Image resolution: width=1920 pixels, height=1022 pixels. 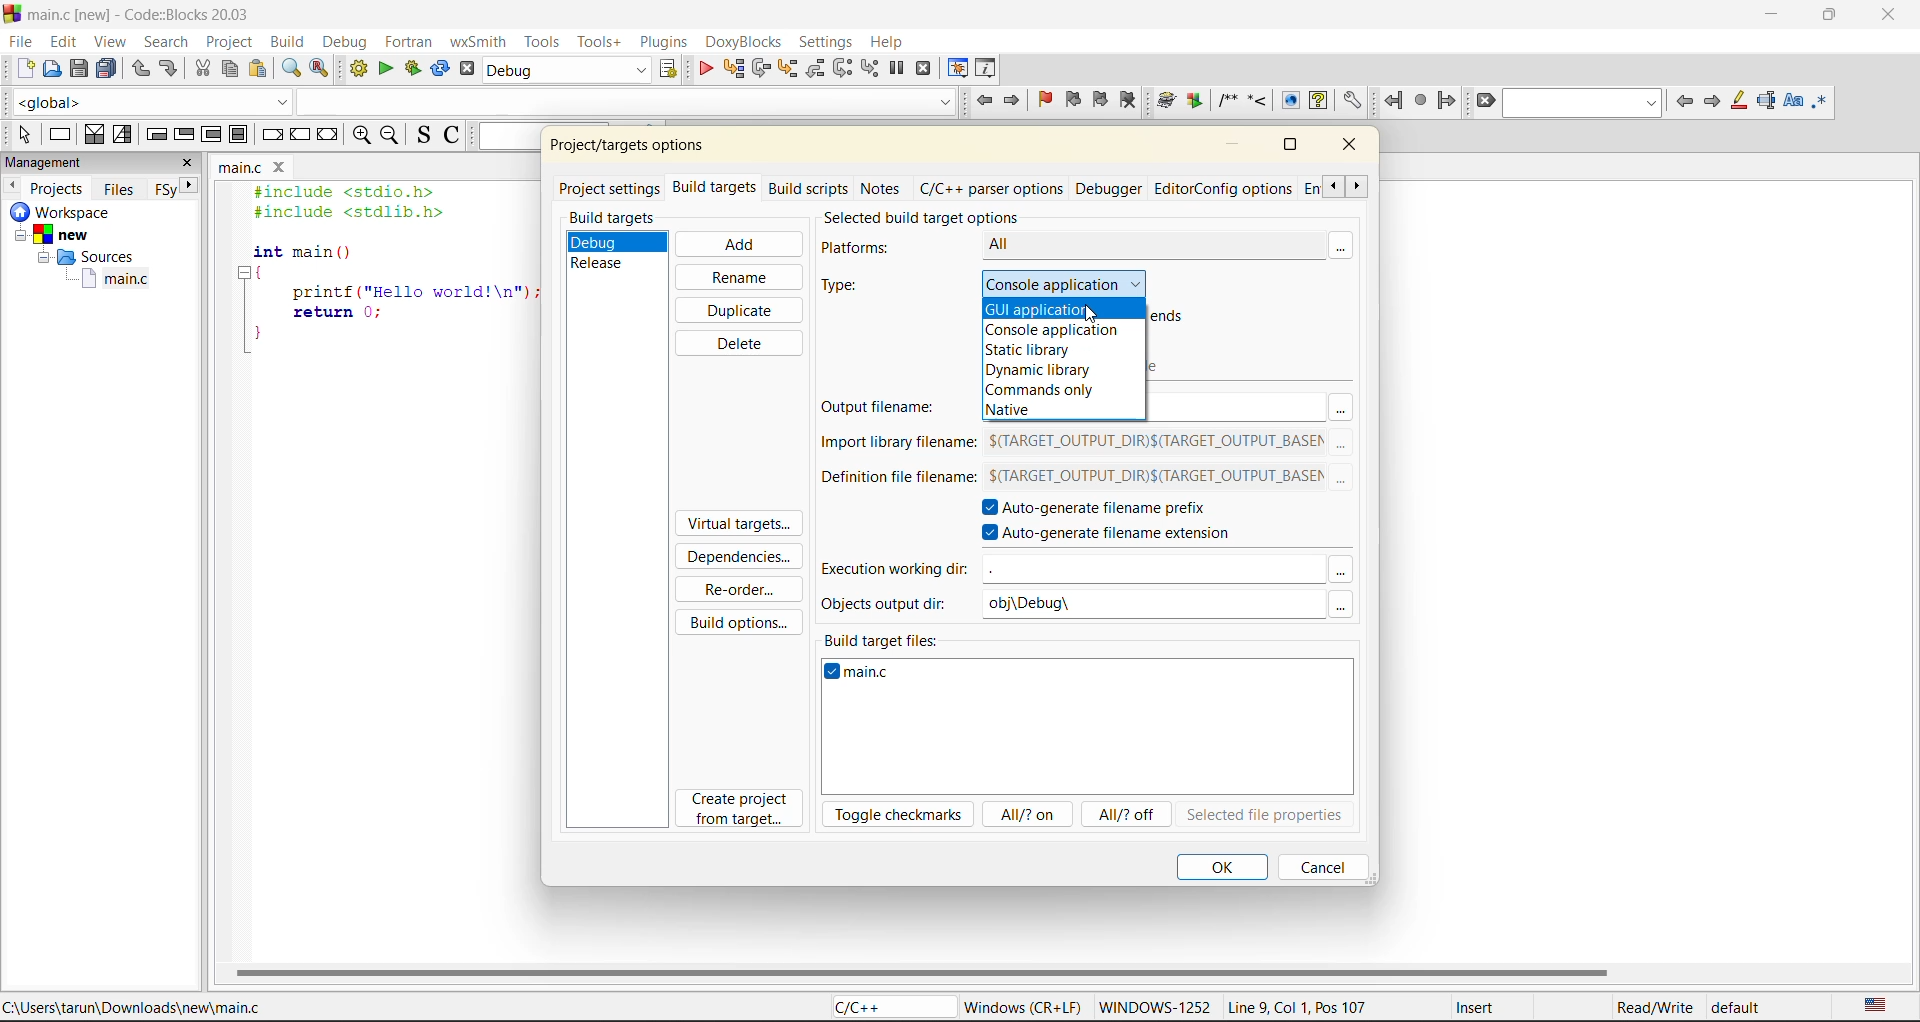 What do you see at coordinates (471, 69) in the screenshot?
I see `abort` at bounding box center [471, 69].